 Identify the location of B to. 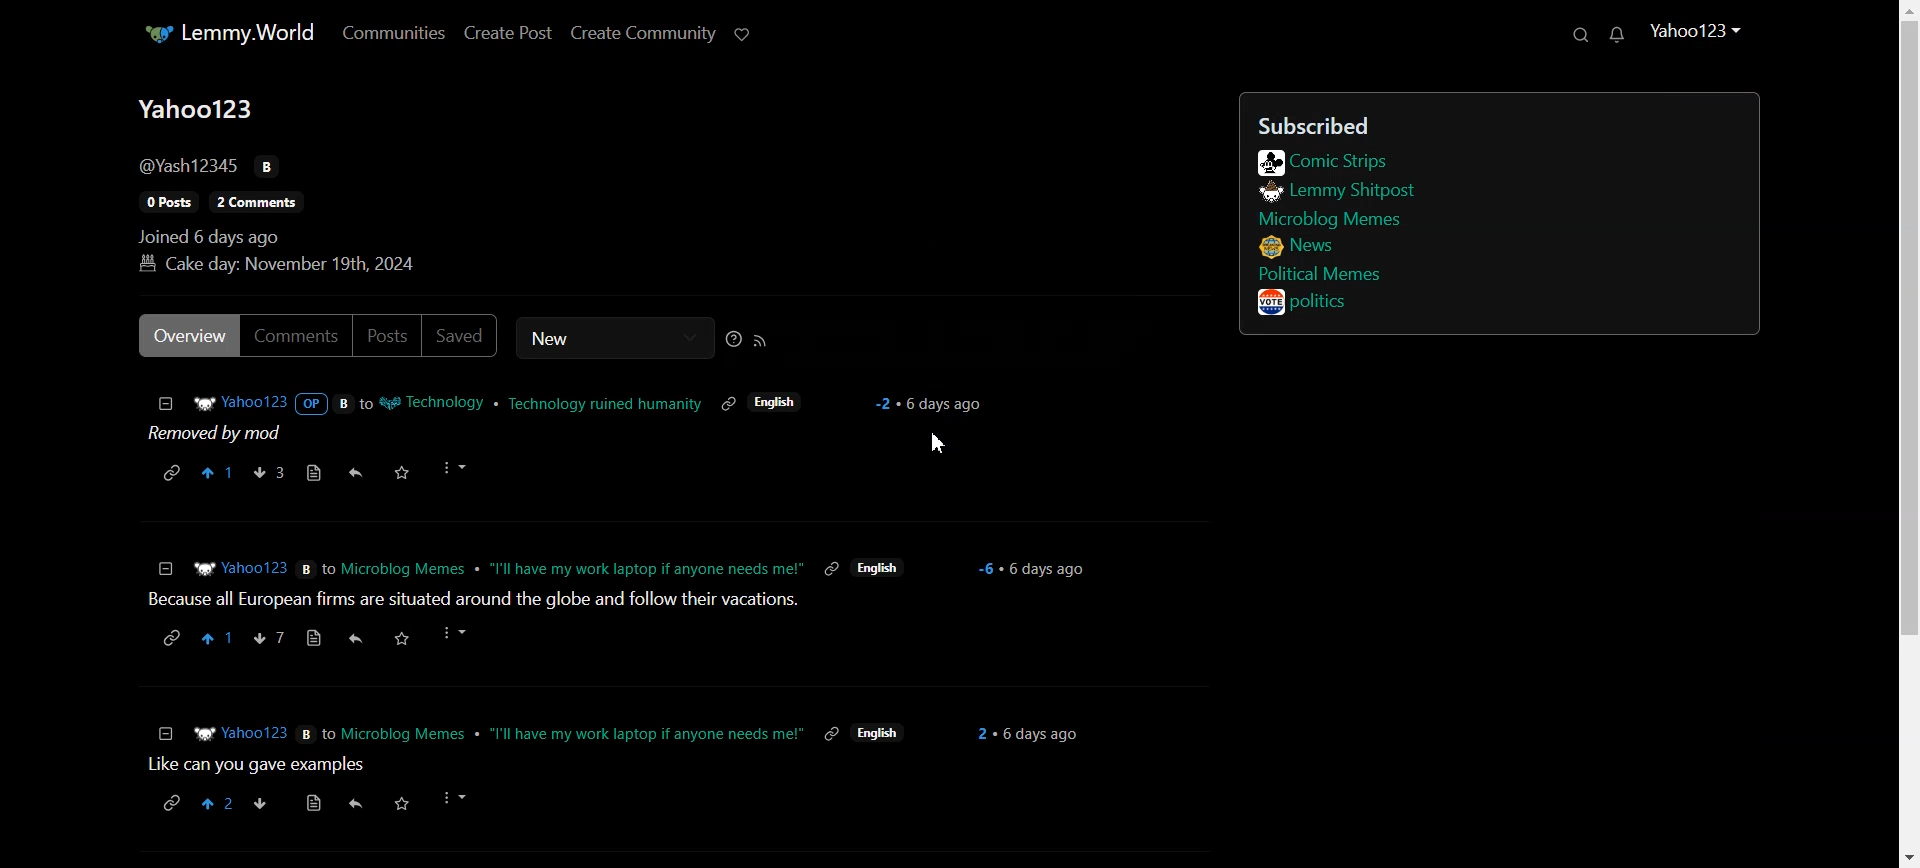
(317, 567).